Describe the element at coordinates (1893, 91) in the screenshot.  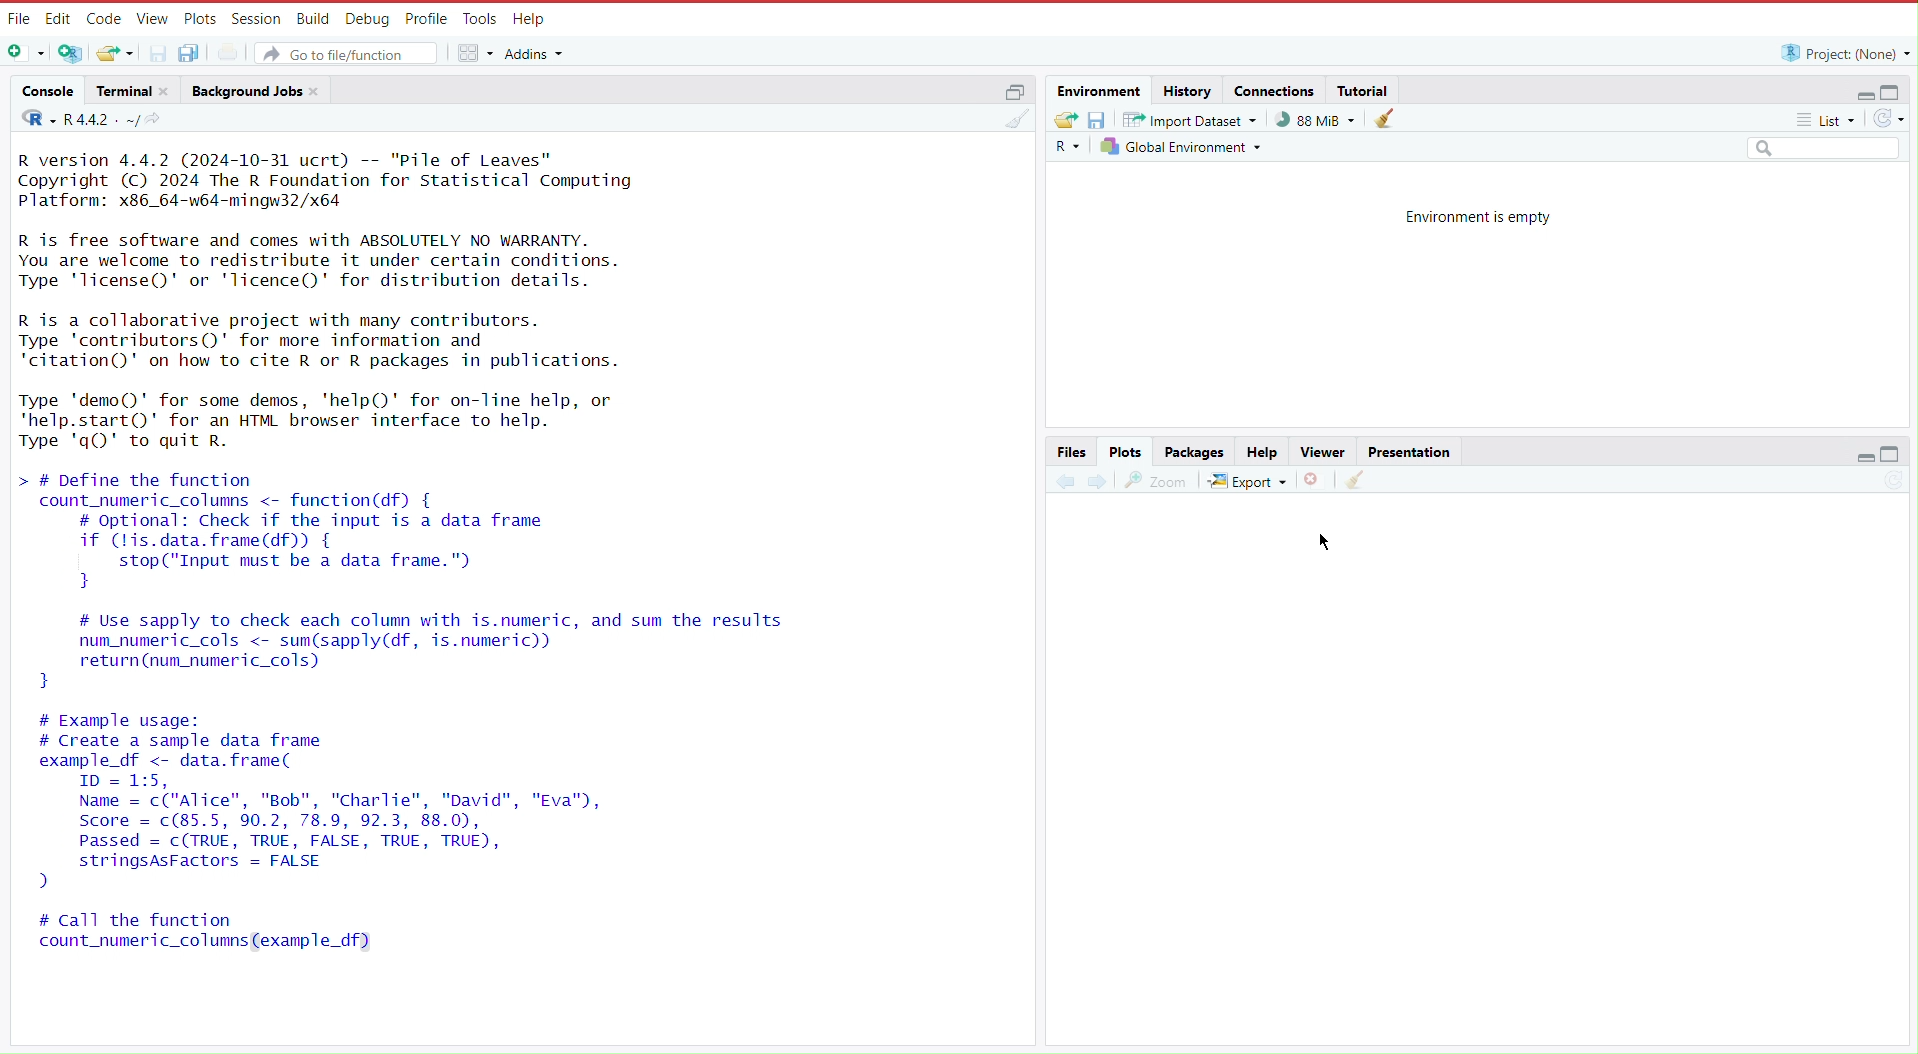
I see `Maximize` at that location.